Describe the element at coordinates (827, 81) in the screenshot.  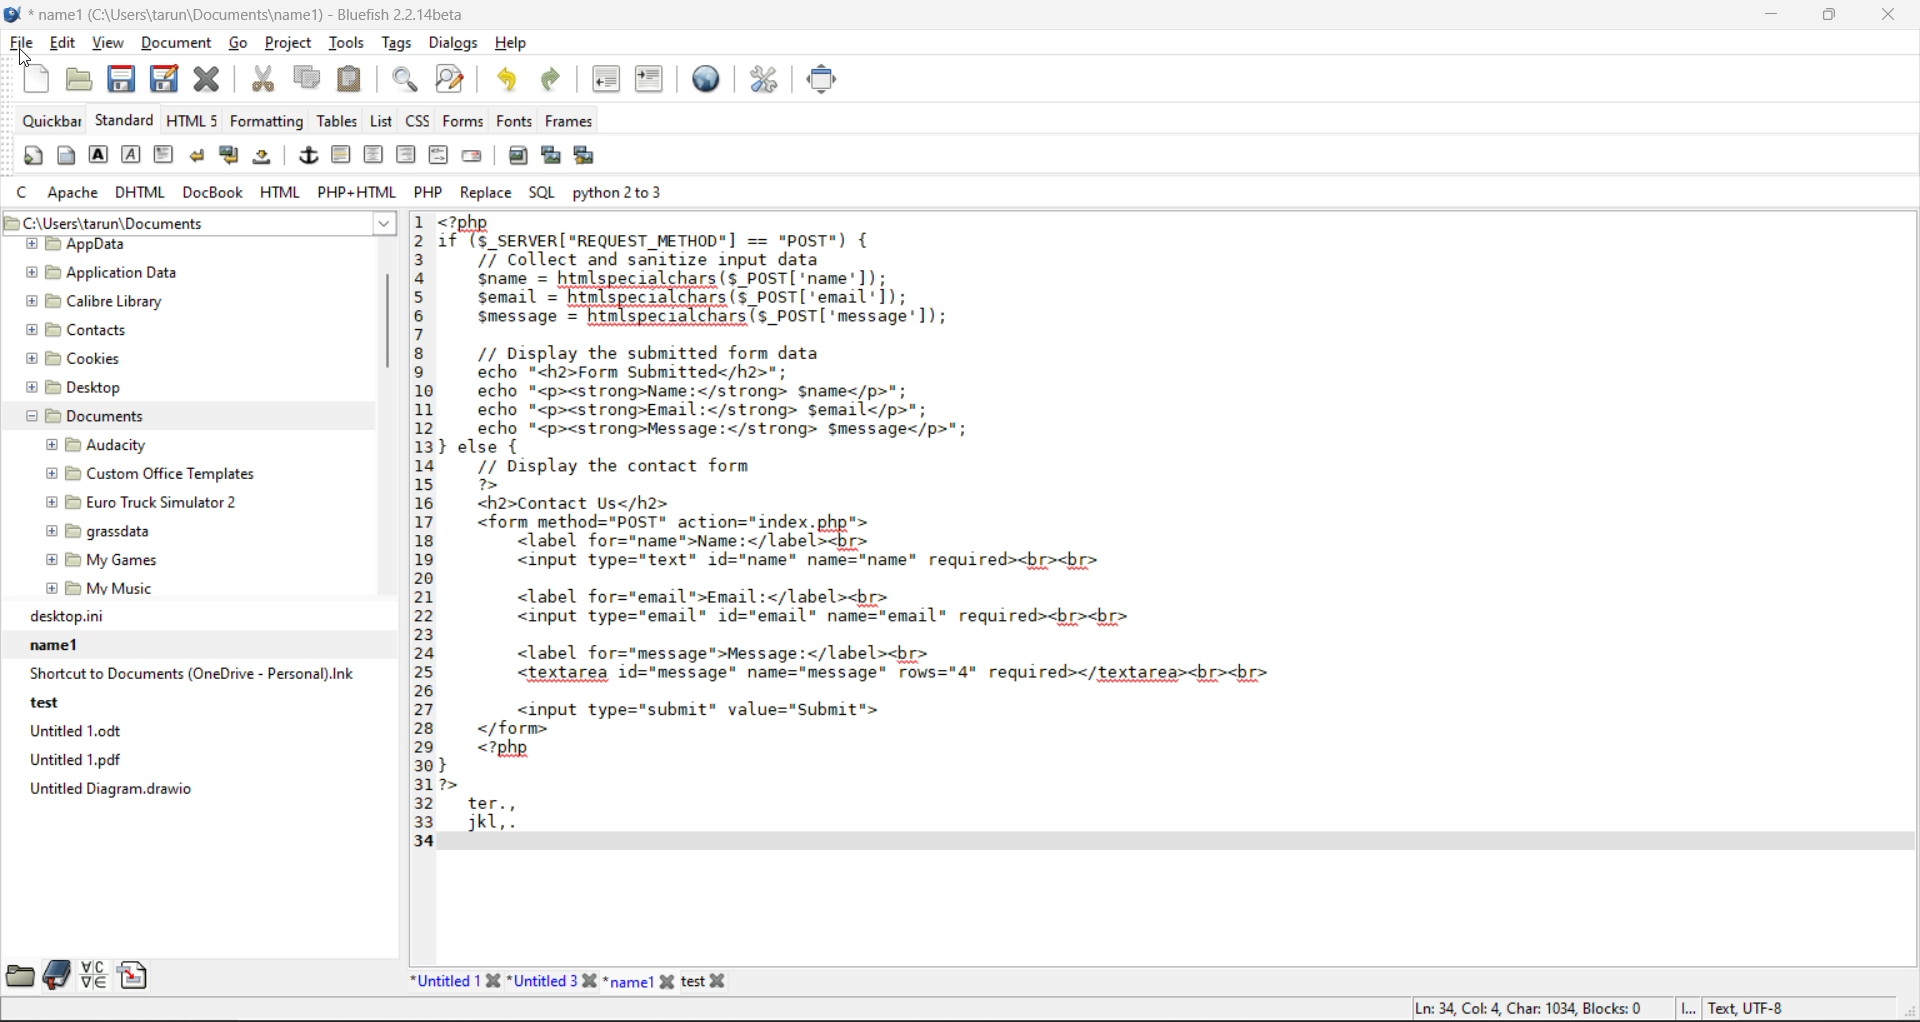
I see `full screen` at that location.